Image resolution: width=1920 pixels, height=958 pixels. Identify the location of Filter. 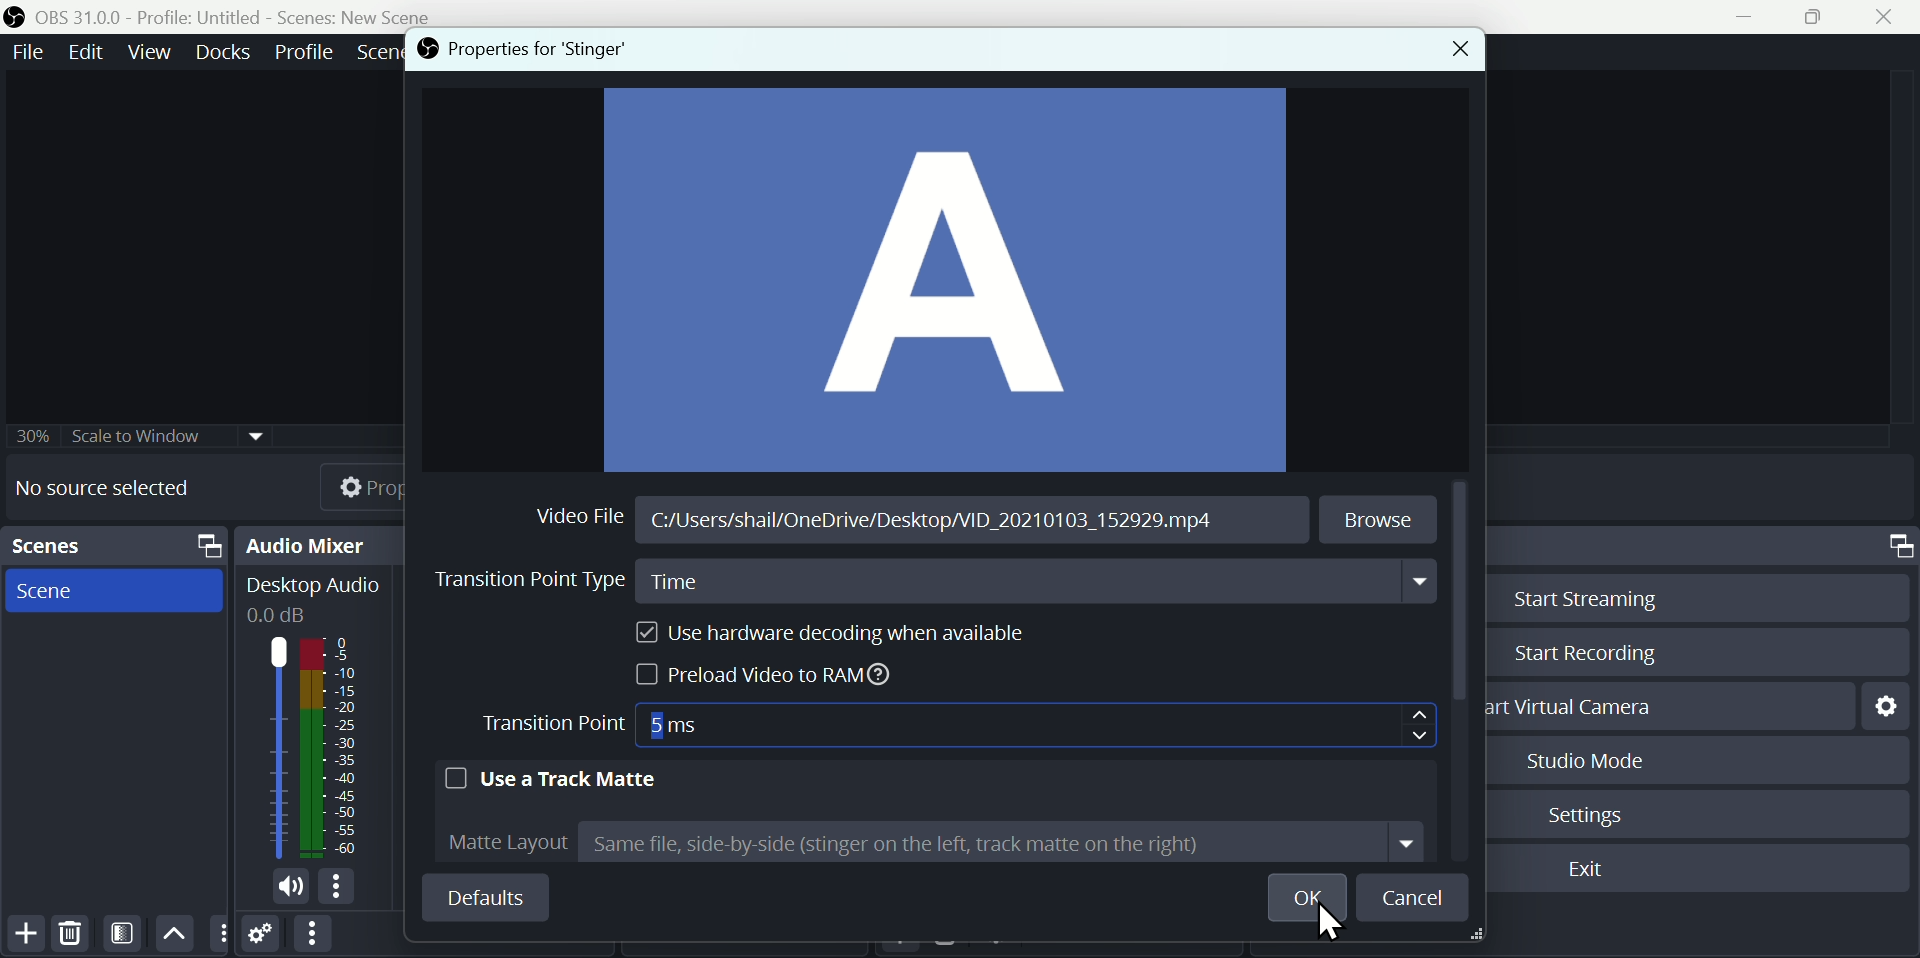
(126, 933).